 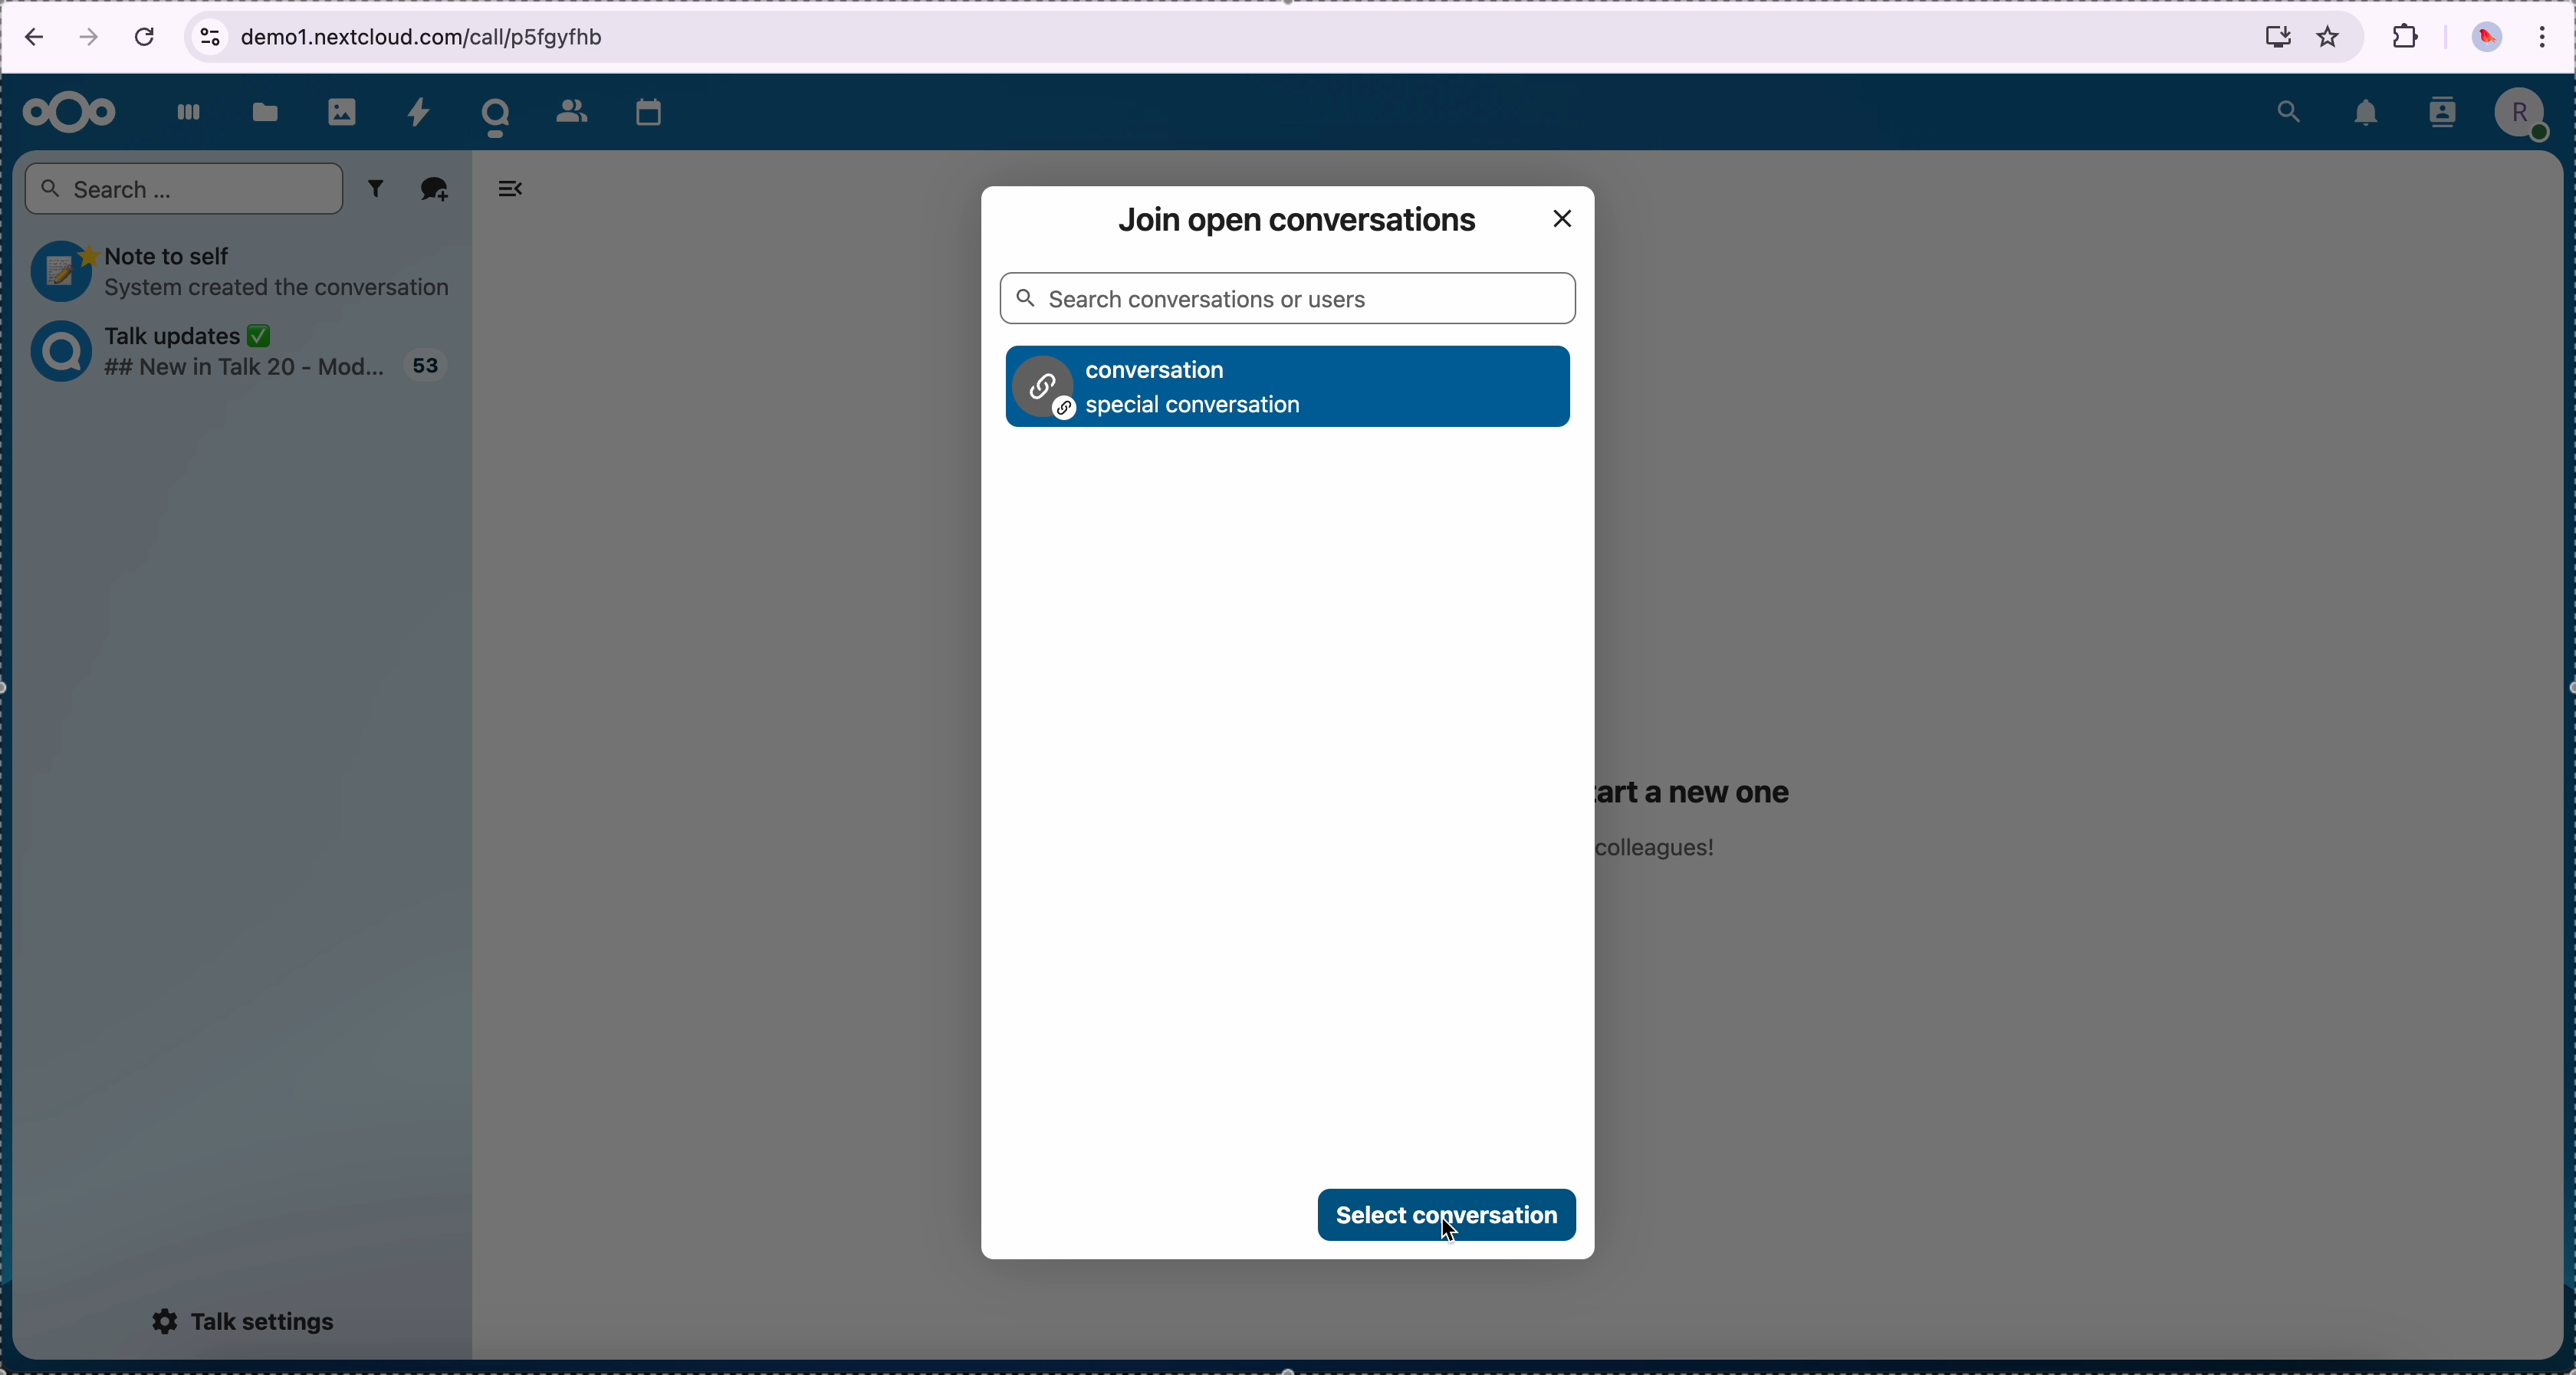 What do you see at coordinates (56, 35) in the screenshot?
I see `navigation arrows` at bounding box center [56, 35].